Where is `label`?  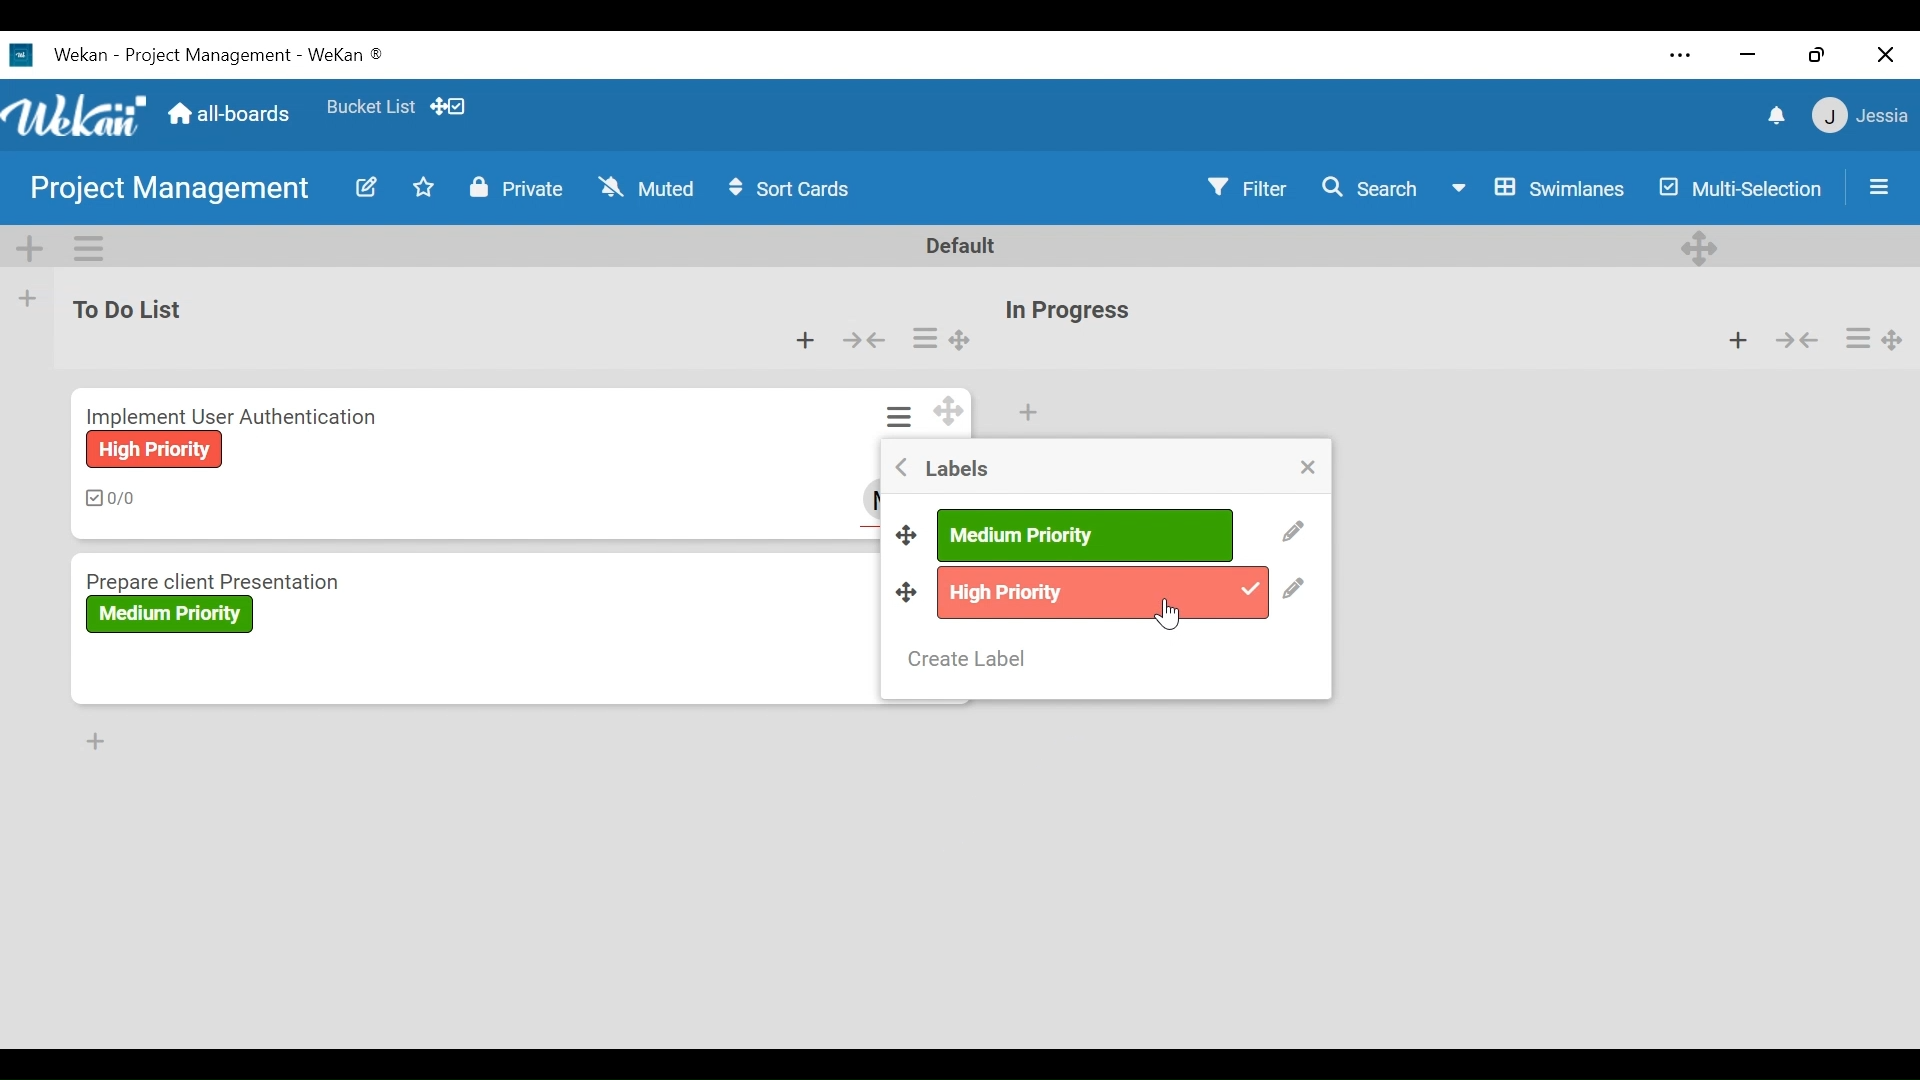
label is located at coordinates (1082, 536).